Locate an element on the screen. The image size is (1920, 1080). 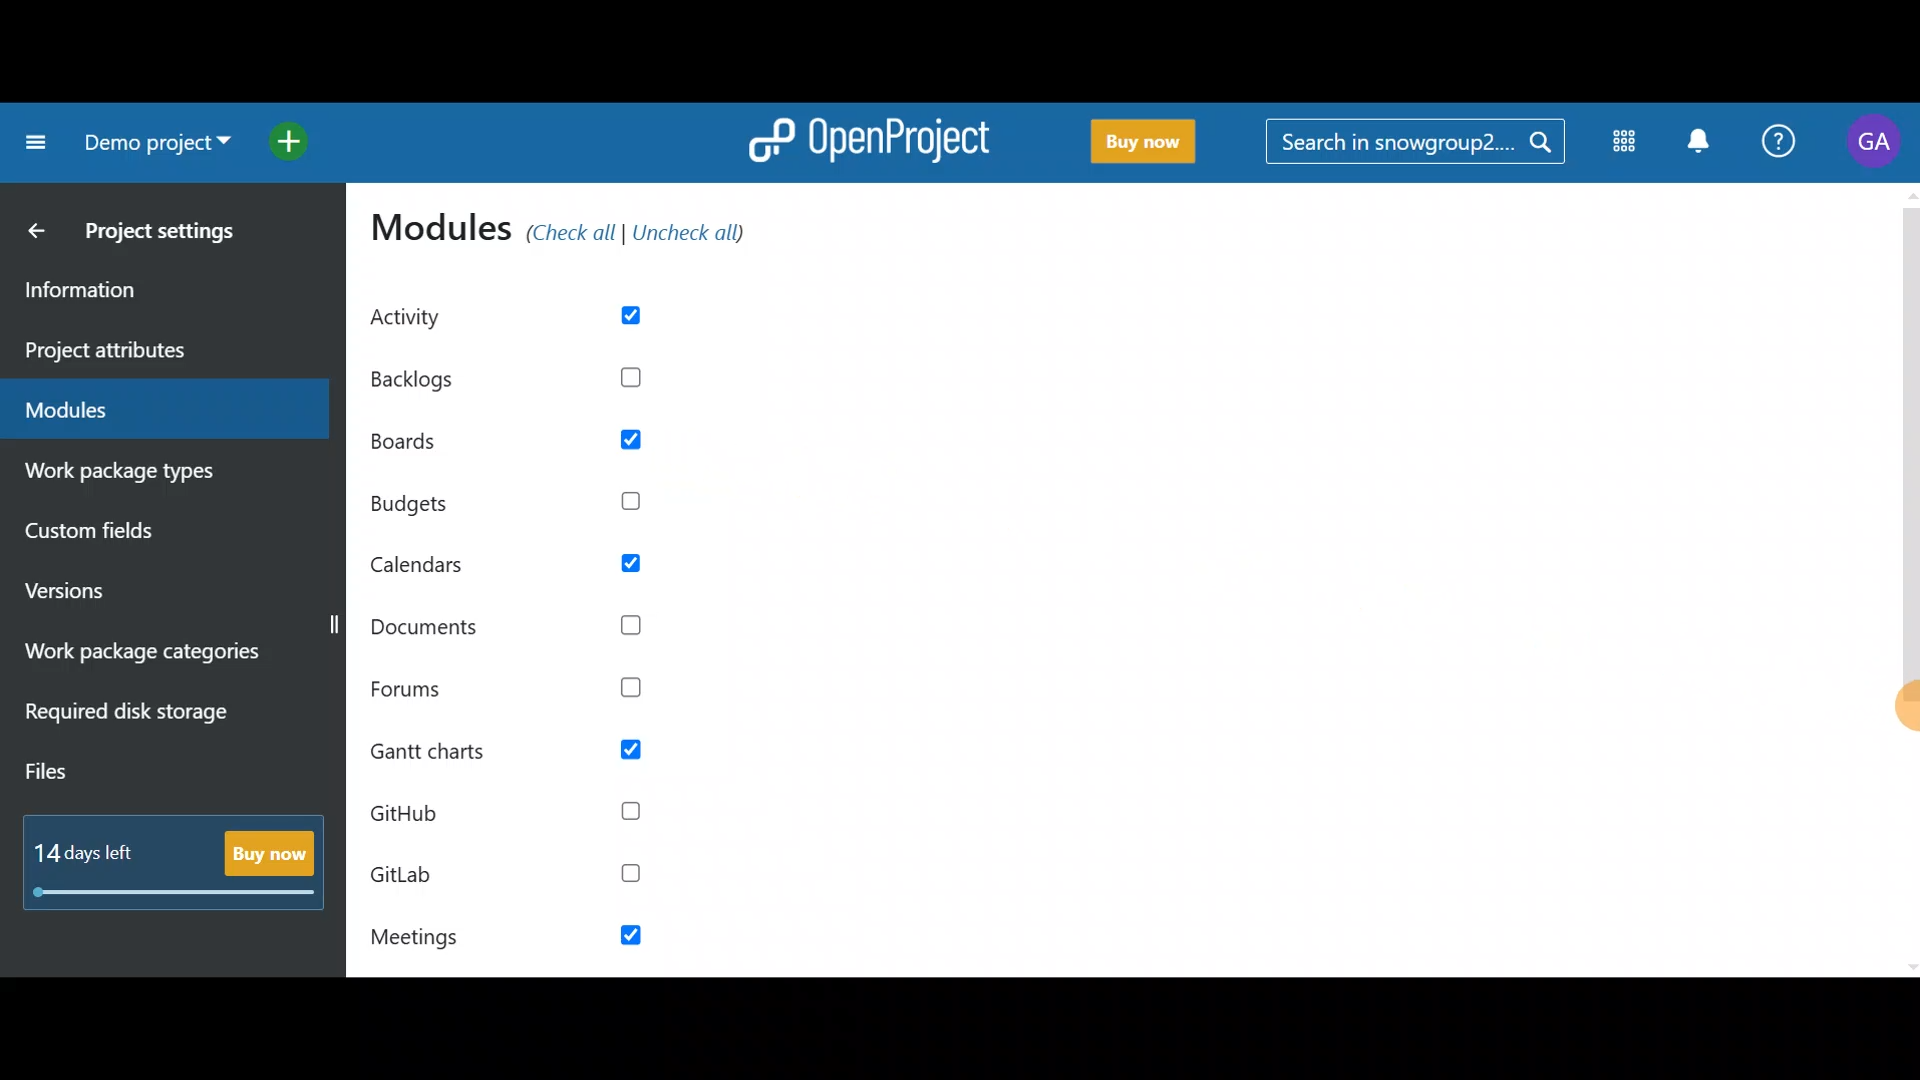
Notification centre is located at coordinates (1703, 146).